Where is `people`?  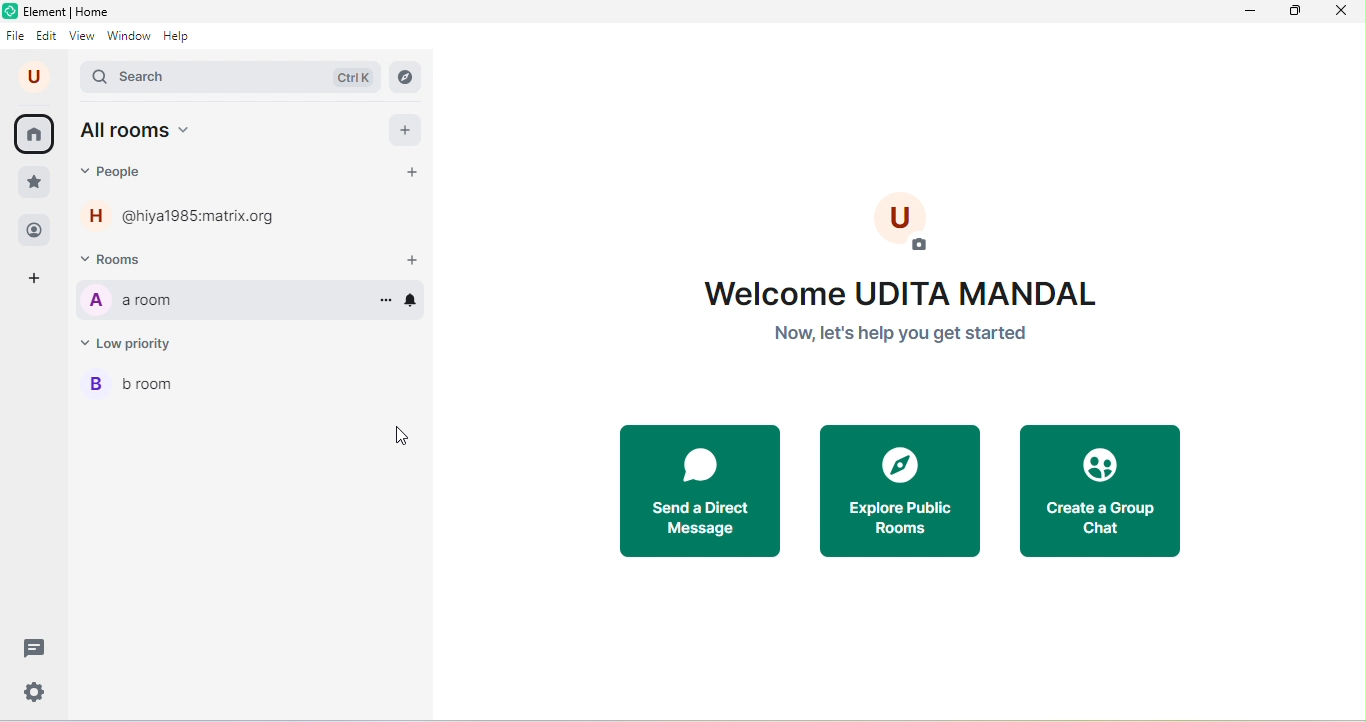 people is located at coordinates (35, 232).